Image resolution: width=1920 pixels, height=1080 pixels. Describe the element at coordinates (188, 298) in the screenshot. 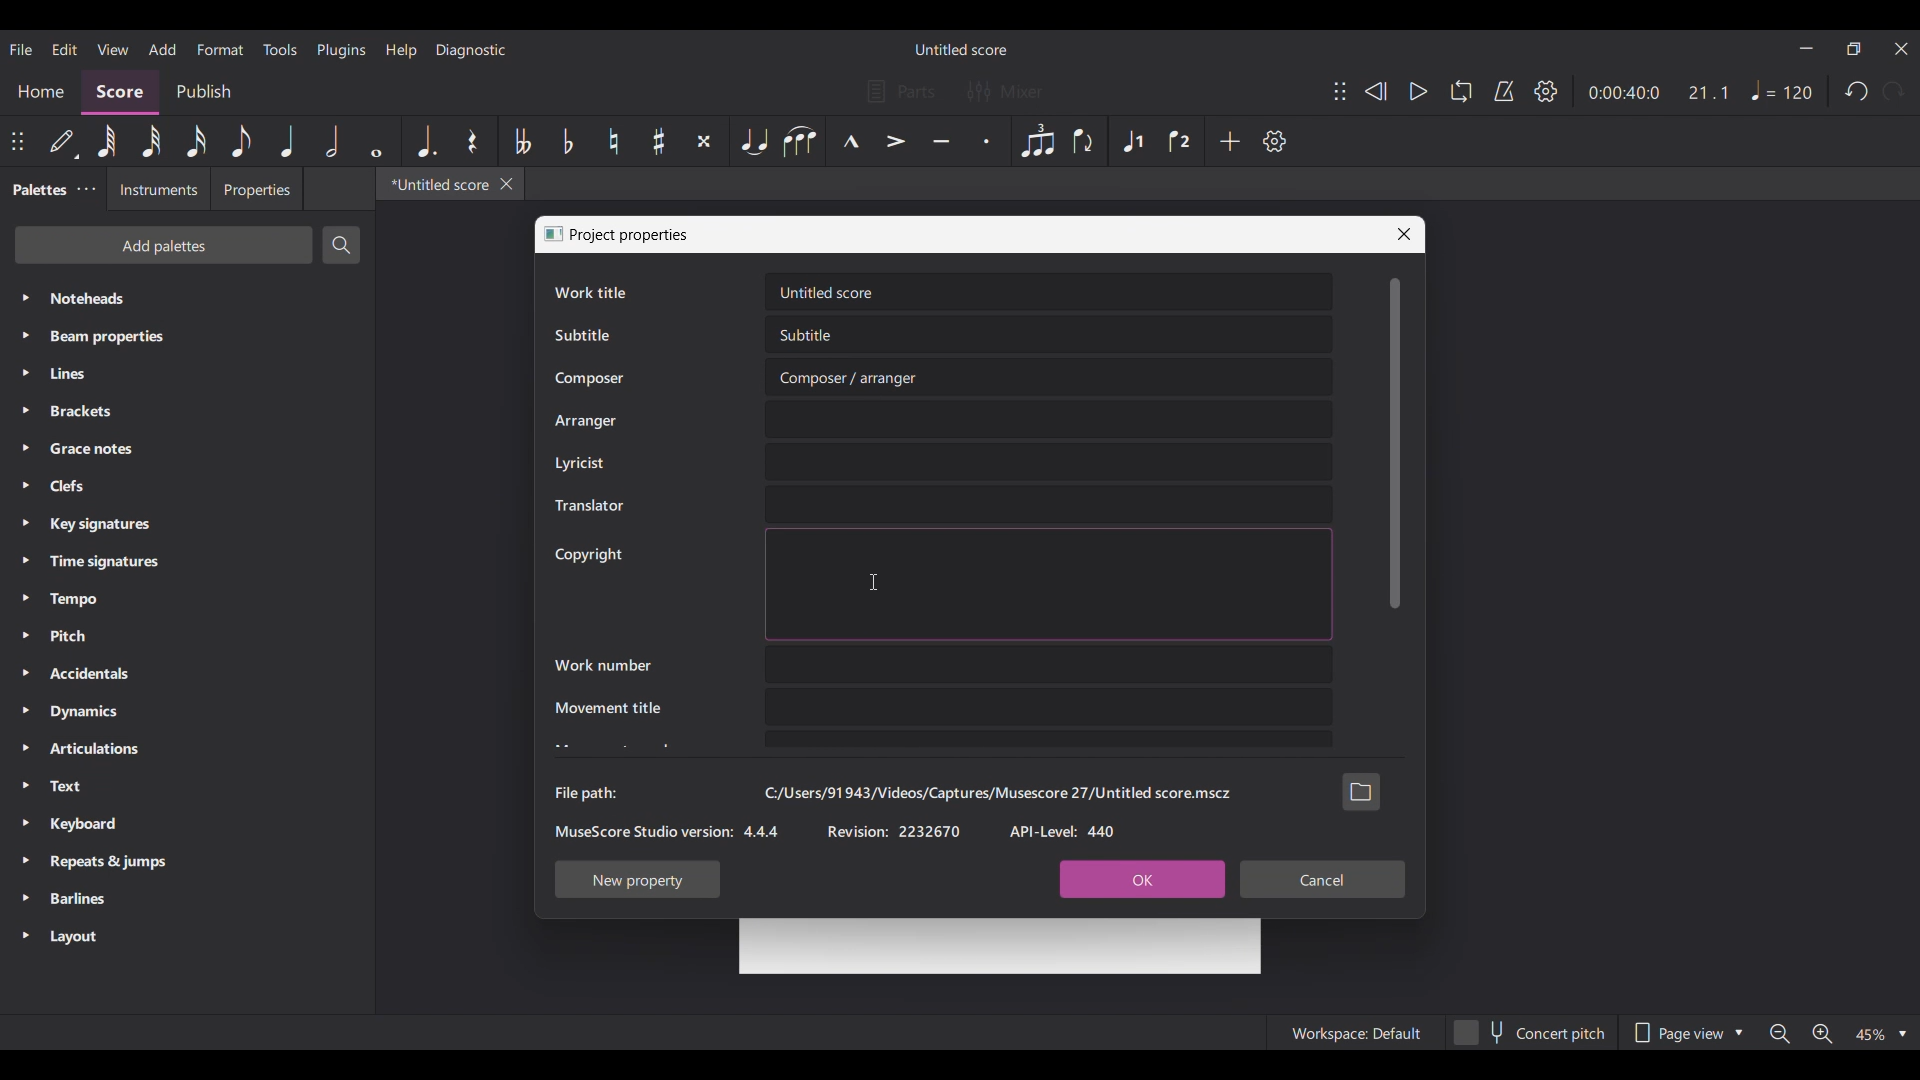

I see `Noteheads` at that location.